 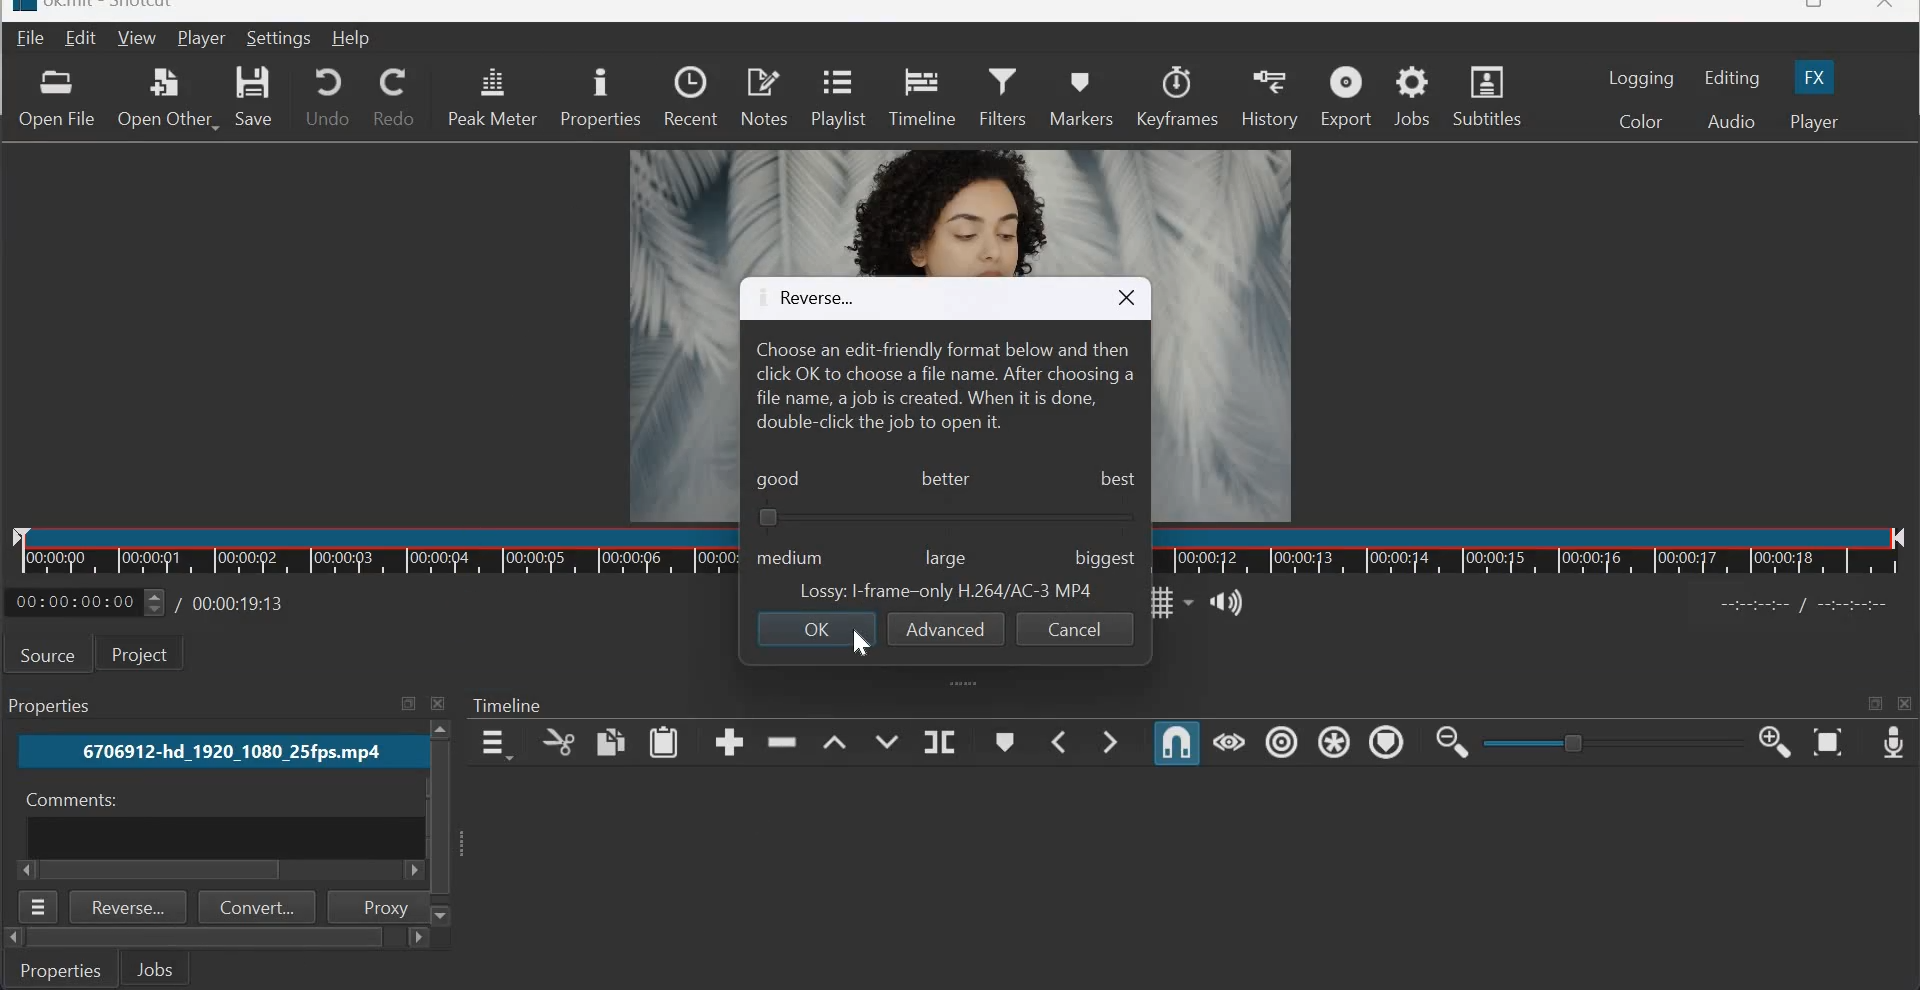 What do you see at coordinates (68, 800) in the screenshot?
I see `comments:` at bounding box center [68, 800].